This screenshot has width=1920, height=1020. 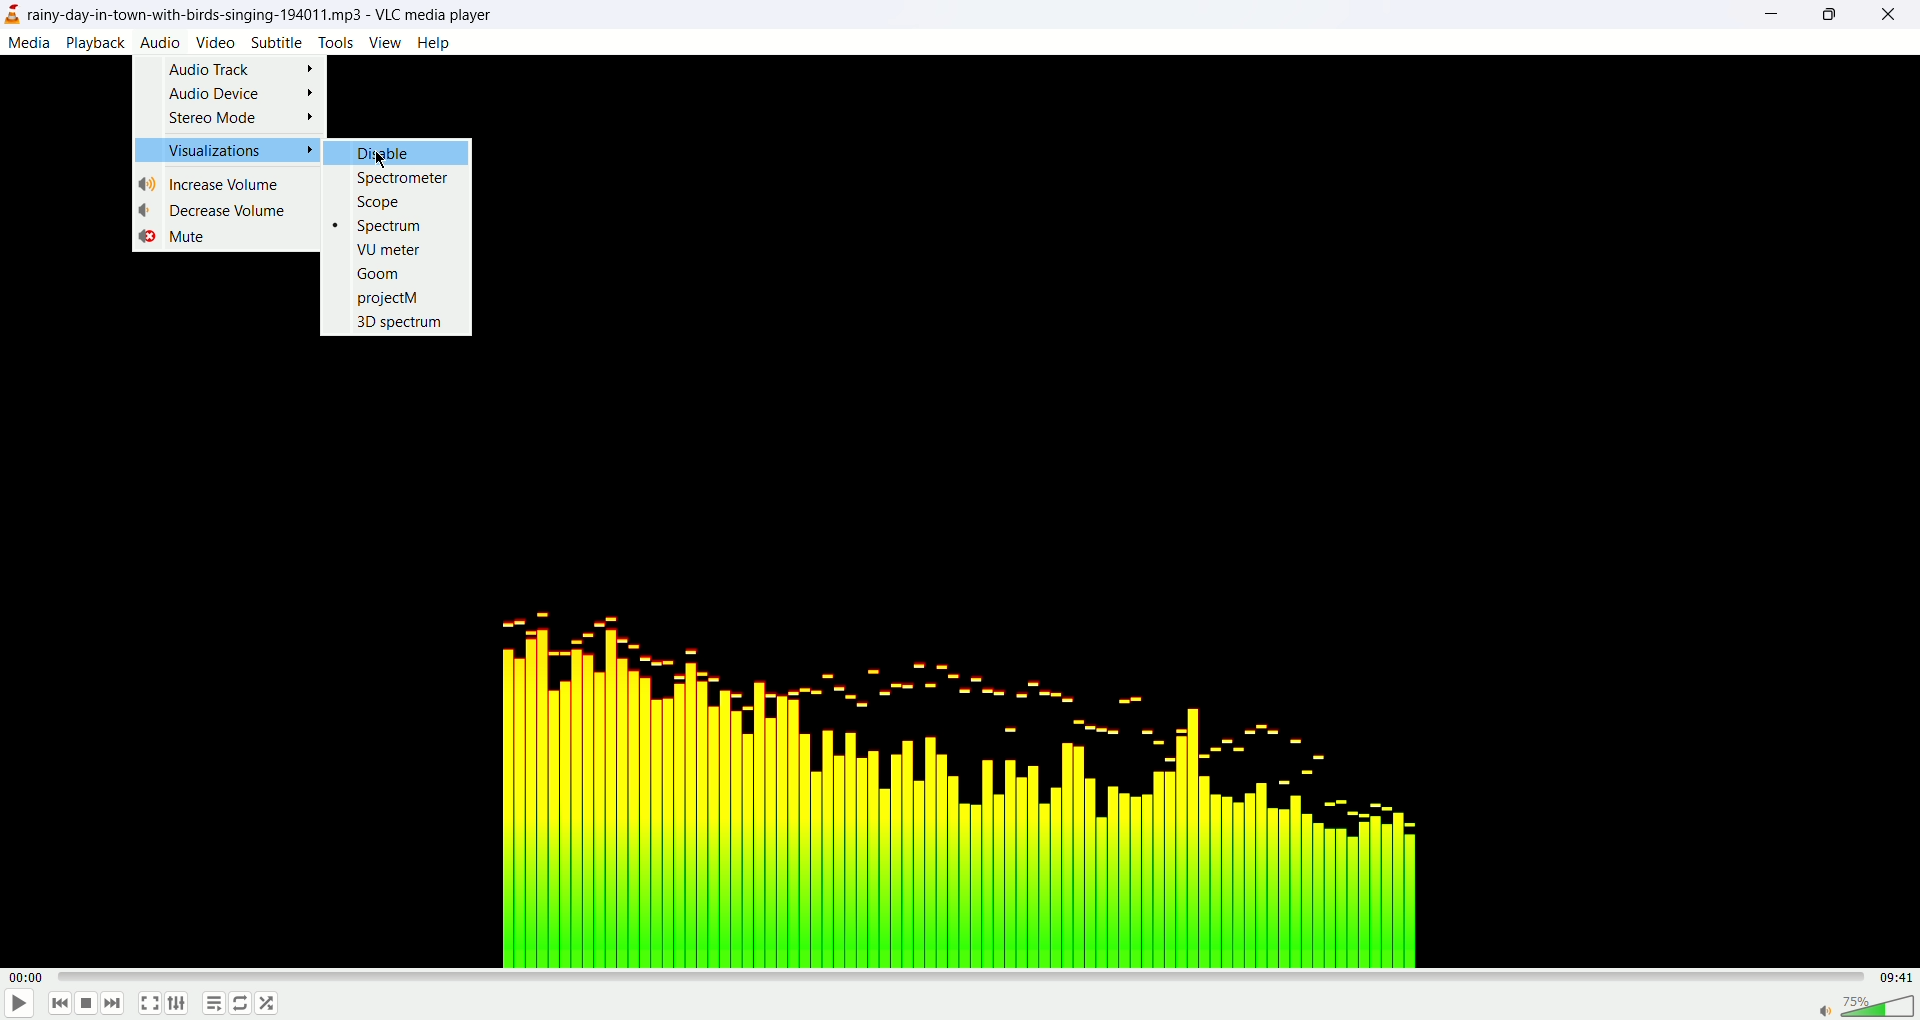 What do you see at coordinates (173, 238) in the screenshot?
I see `mute` at bounding box center [173, 238].